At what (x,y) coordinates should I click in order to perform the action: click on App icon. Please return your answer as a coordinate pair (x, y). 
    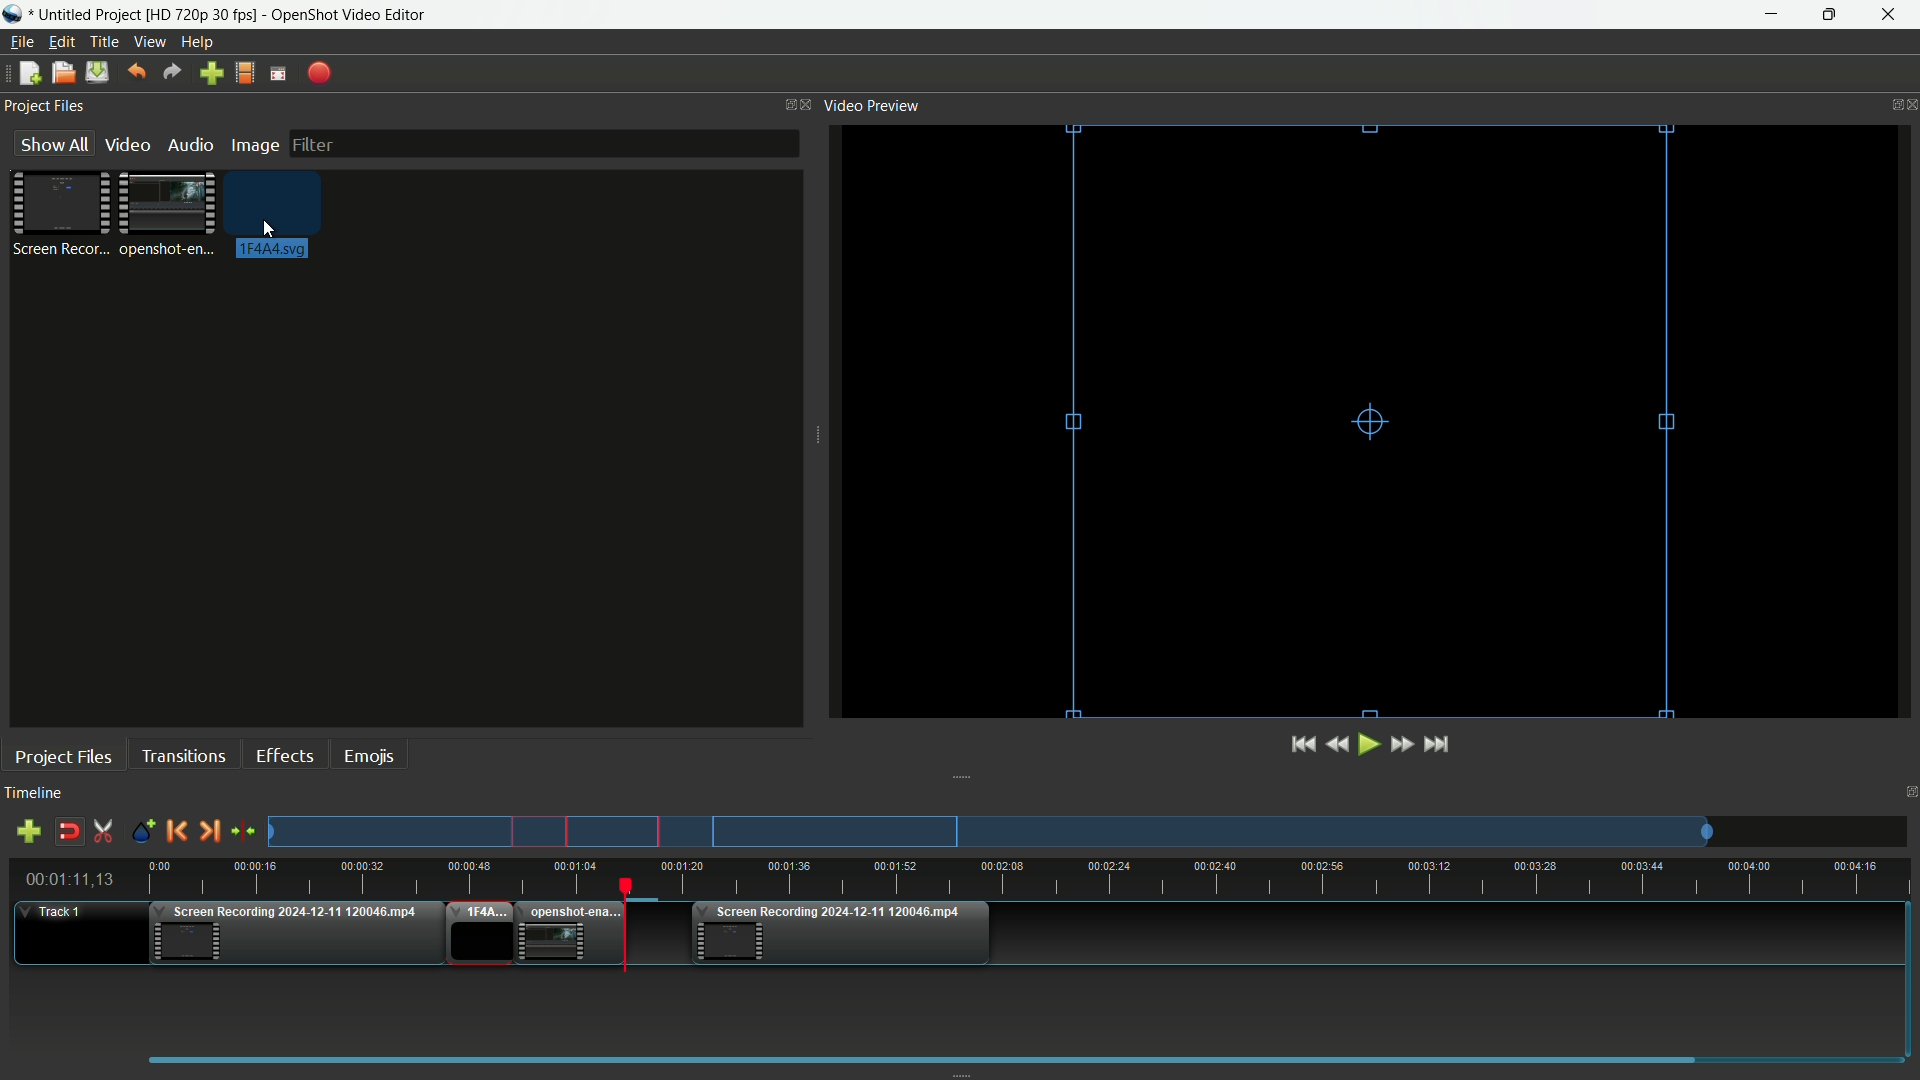
    Looking at the image, I should click on (16, 14).